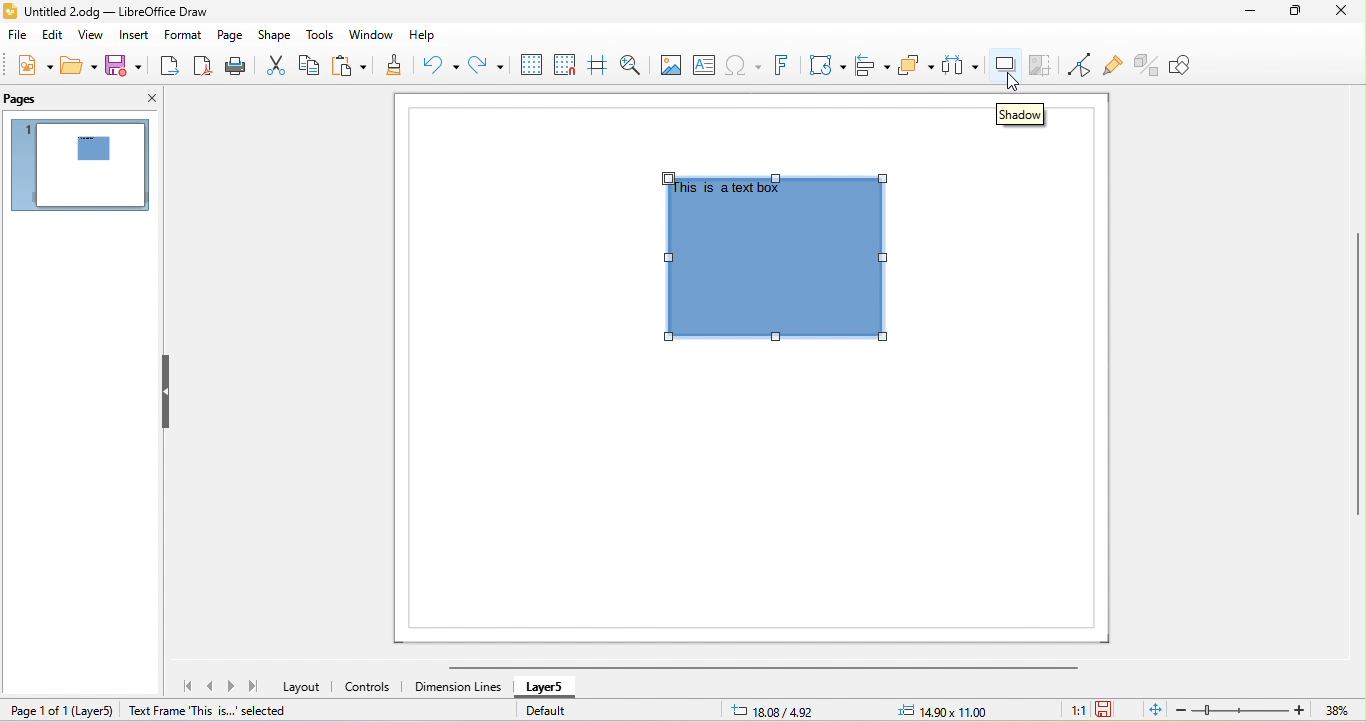 The image size is (1366, 722). I want to click on export, so click(171, 67).